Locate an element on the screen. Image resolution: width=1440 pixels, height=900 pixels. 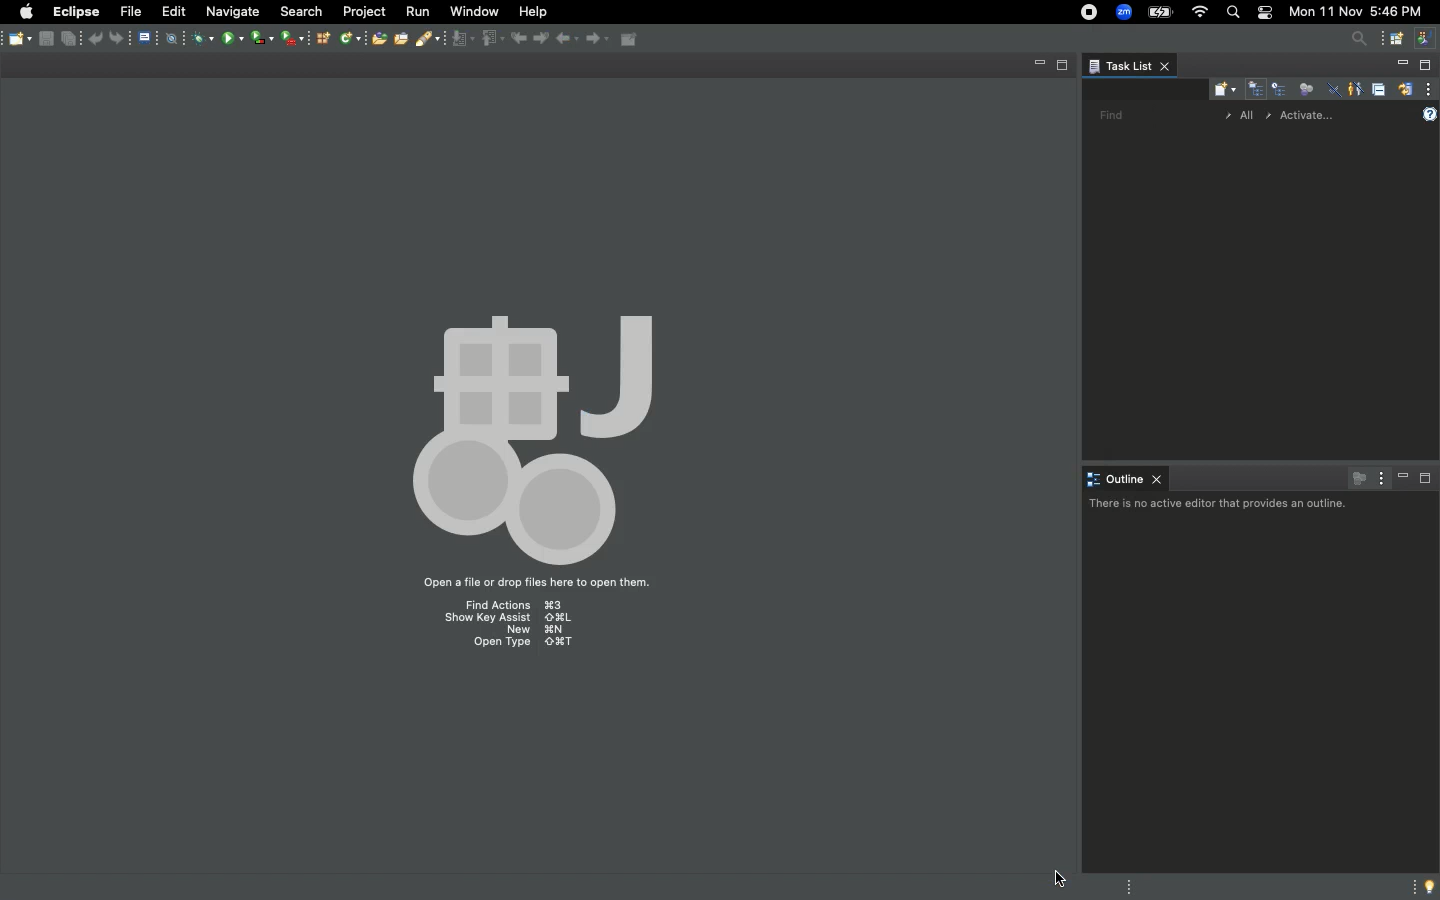
Back/Forward is located at coordinates (527, 38).